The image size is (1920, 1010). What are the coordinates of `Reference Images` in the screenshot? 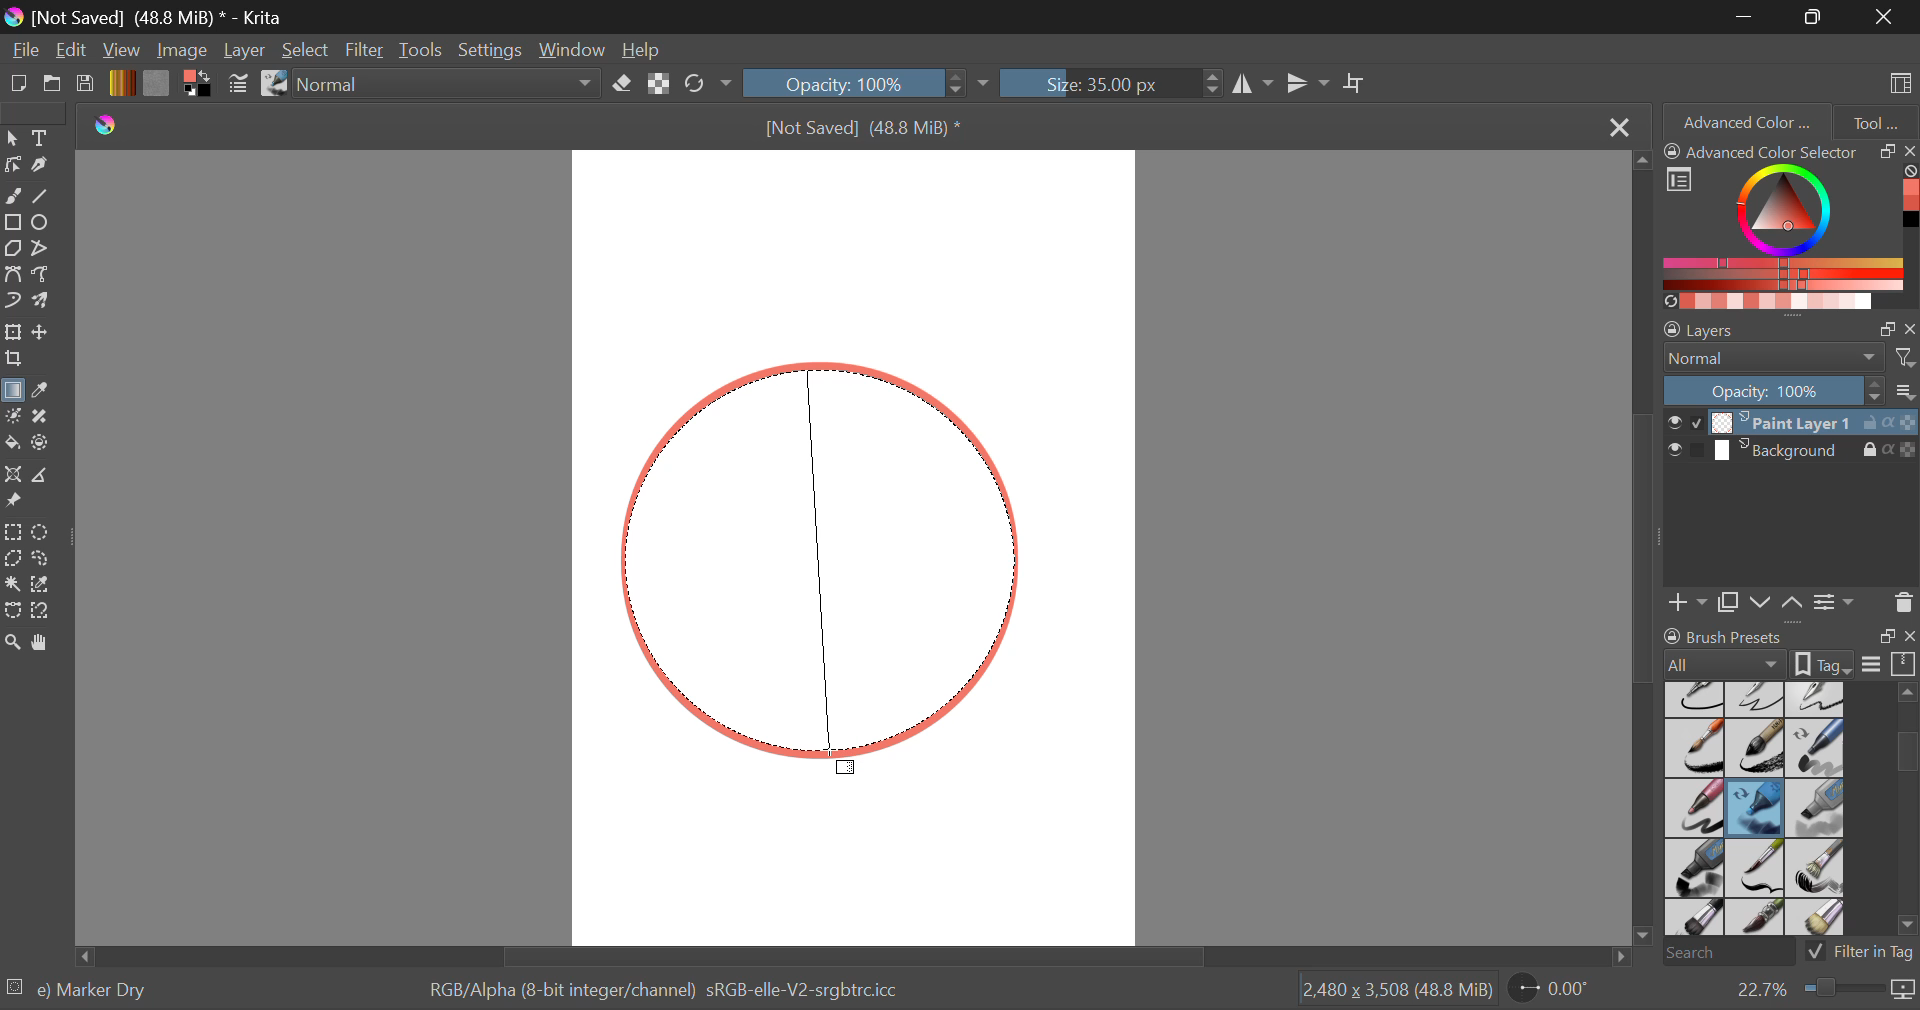 It's located at (17, 502).